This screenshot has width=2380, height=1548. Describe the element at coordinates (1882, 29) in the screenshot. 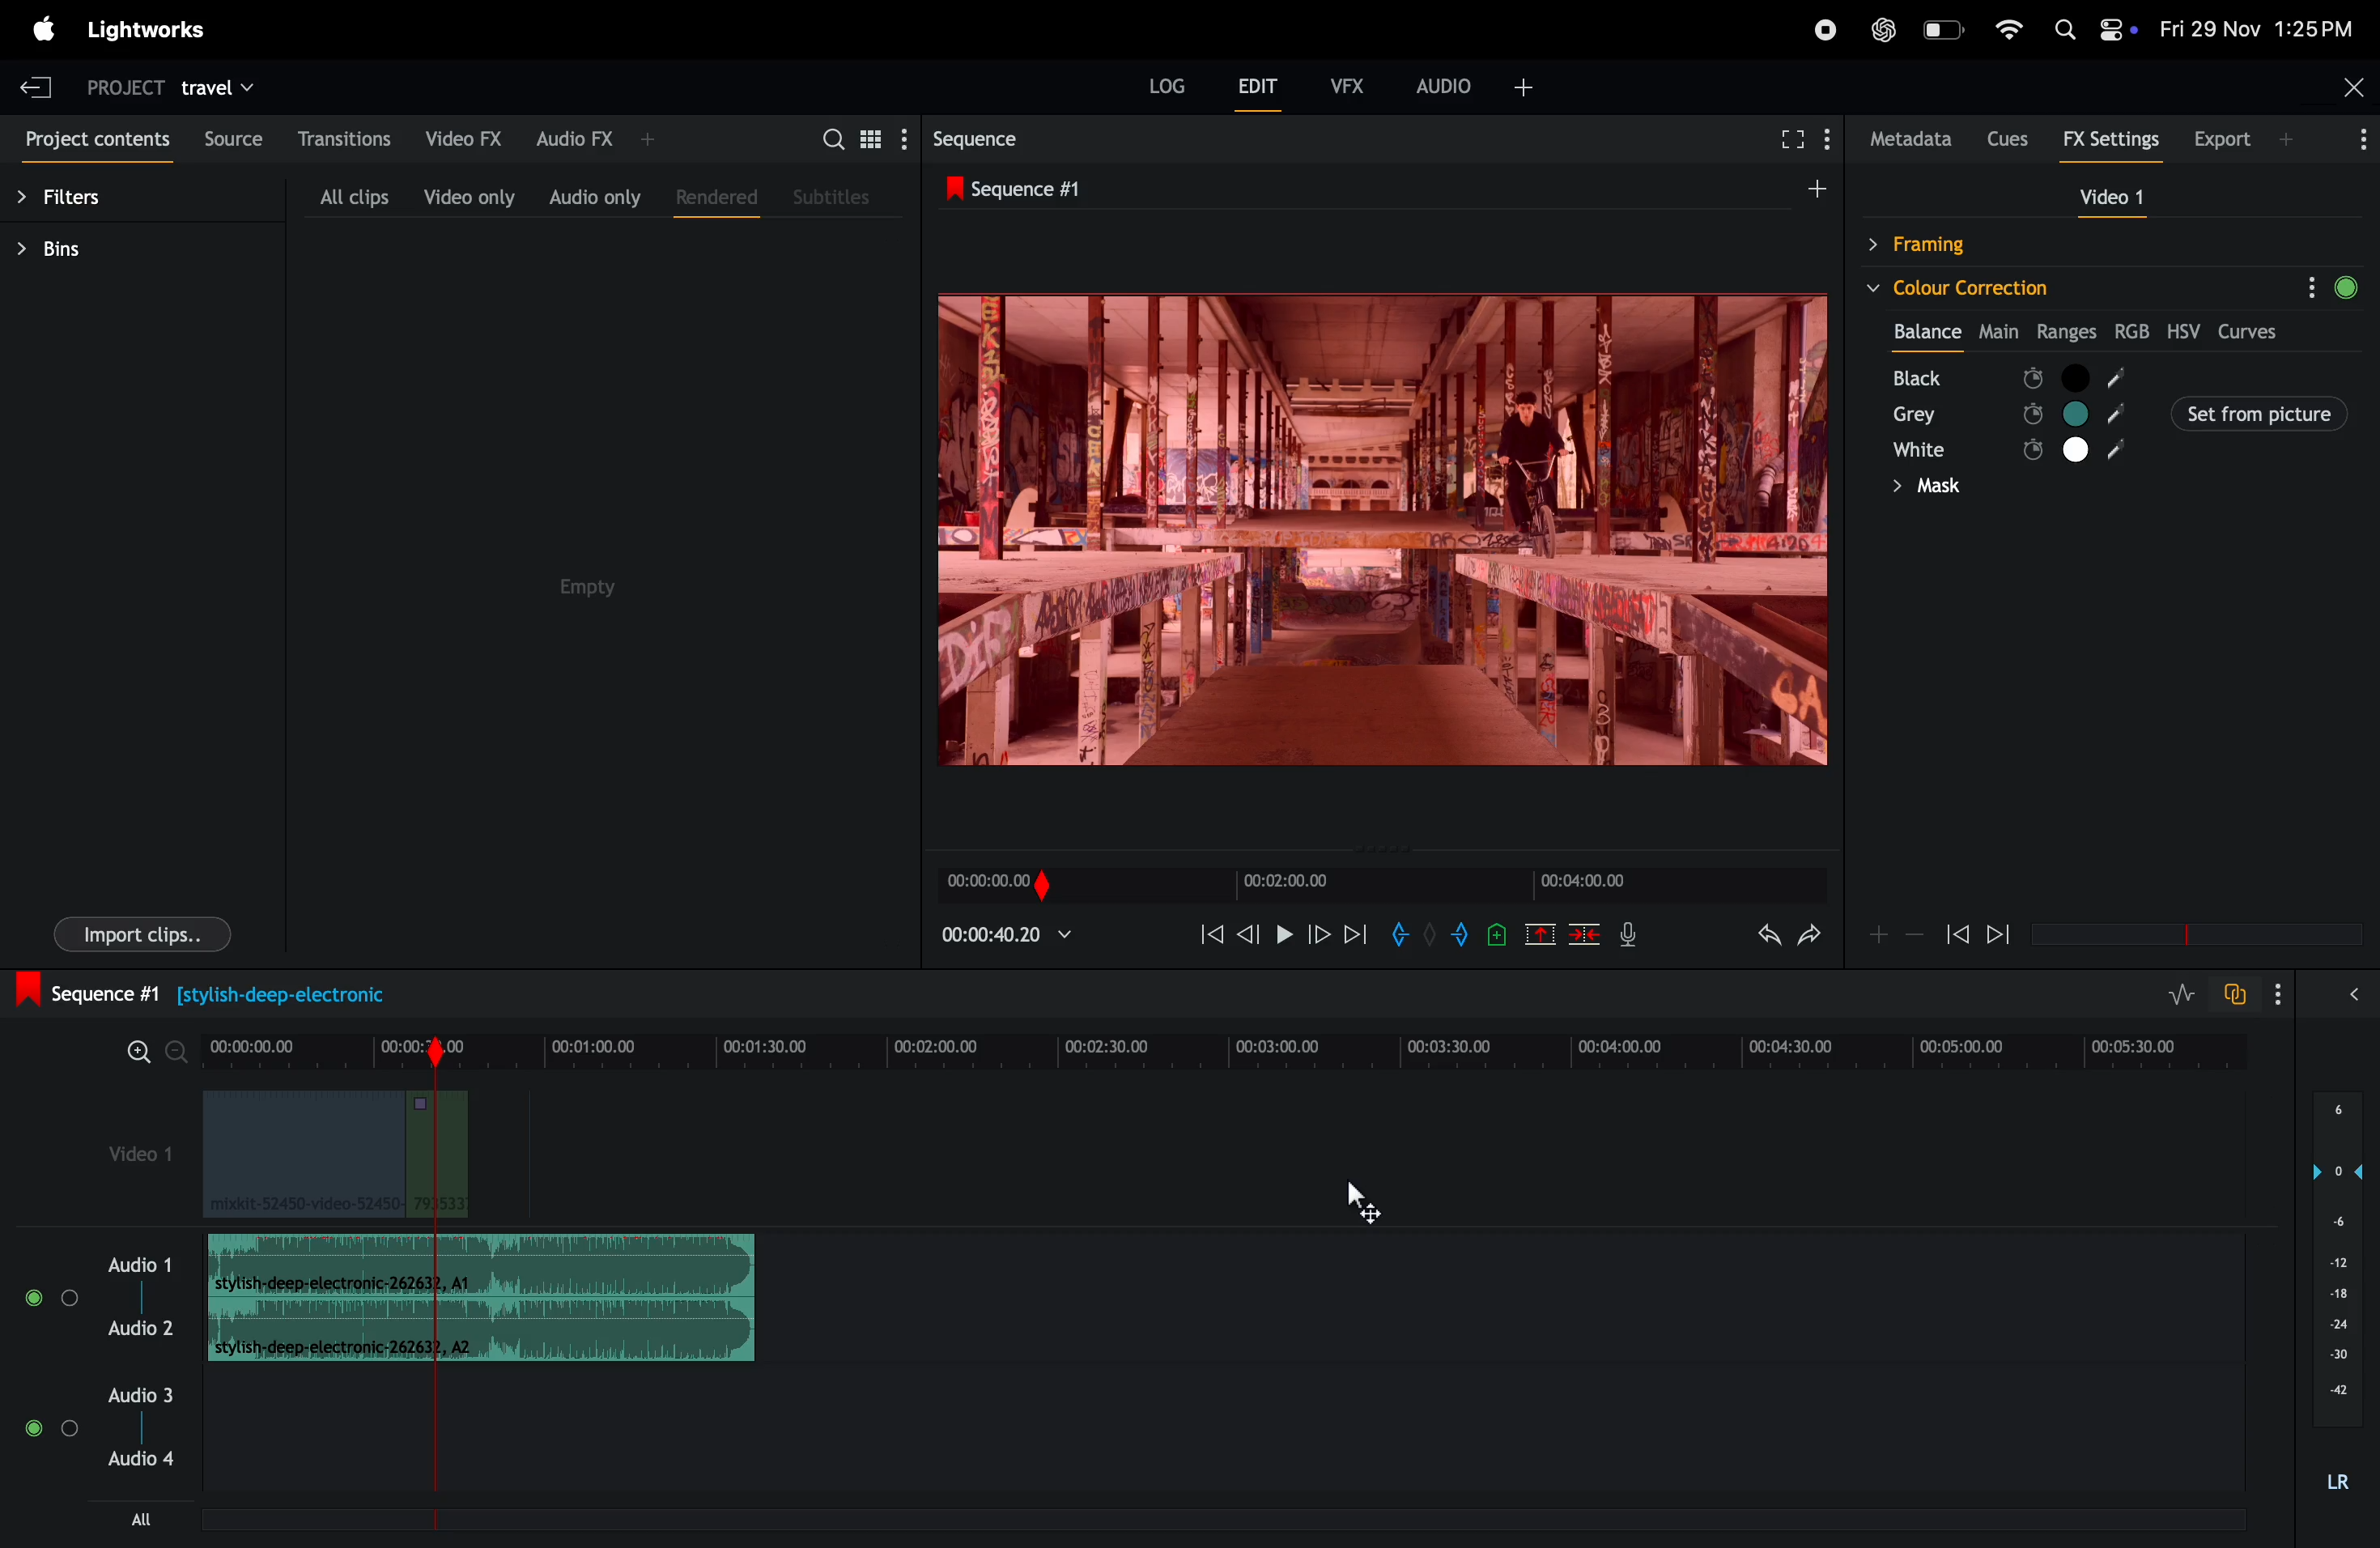

I see `chatgpt` at that location.